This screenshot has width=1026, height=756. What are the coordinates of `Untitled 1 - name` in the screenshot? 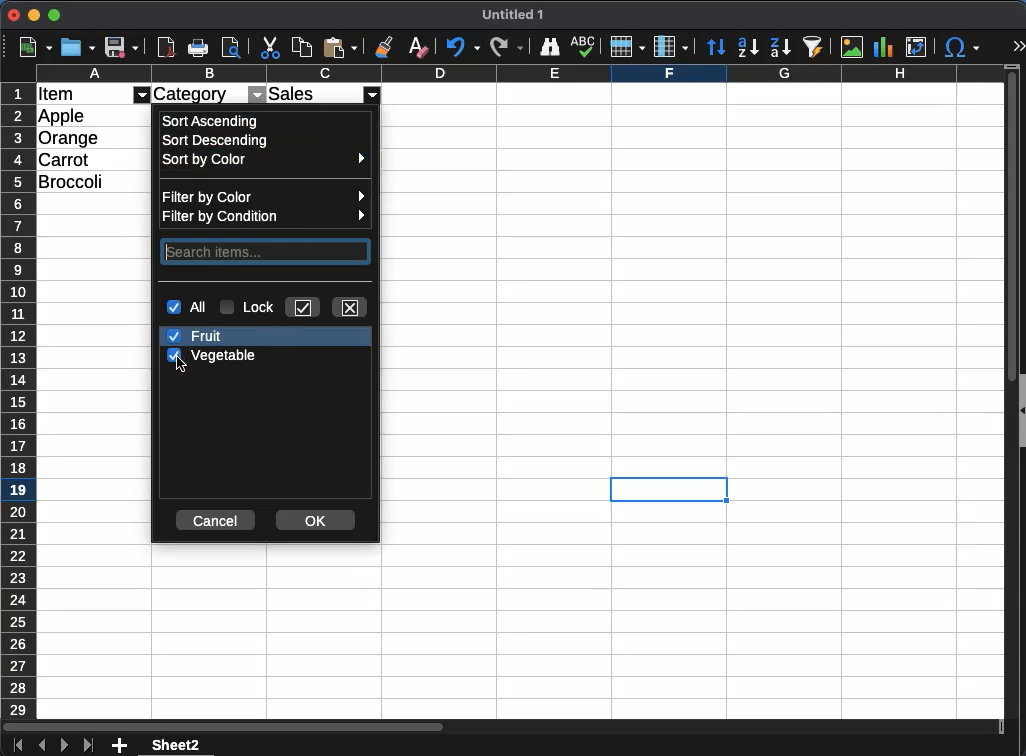 It's located at (513, 15).